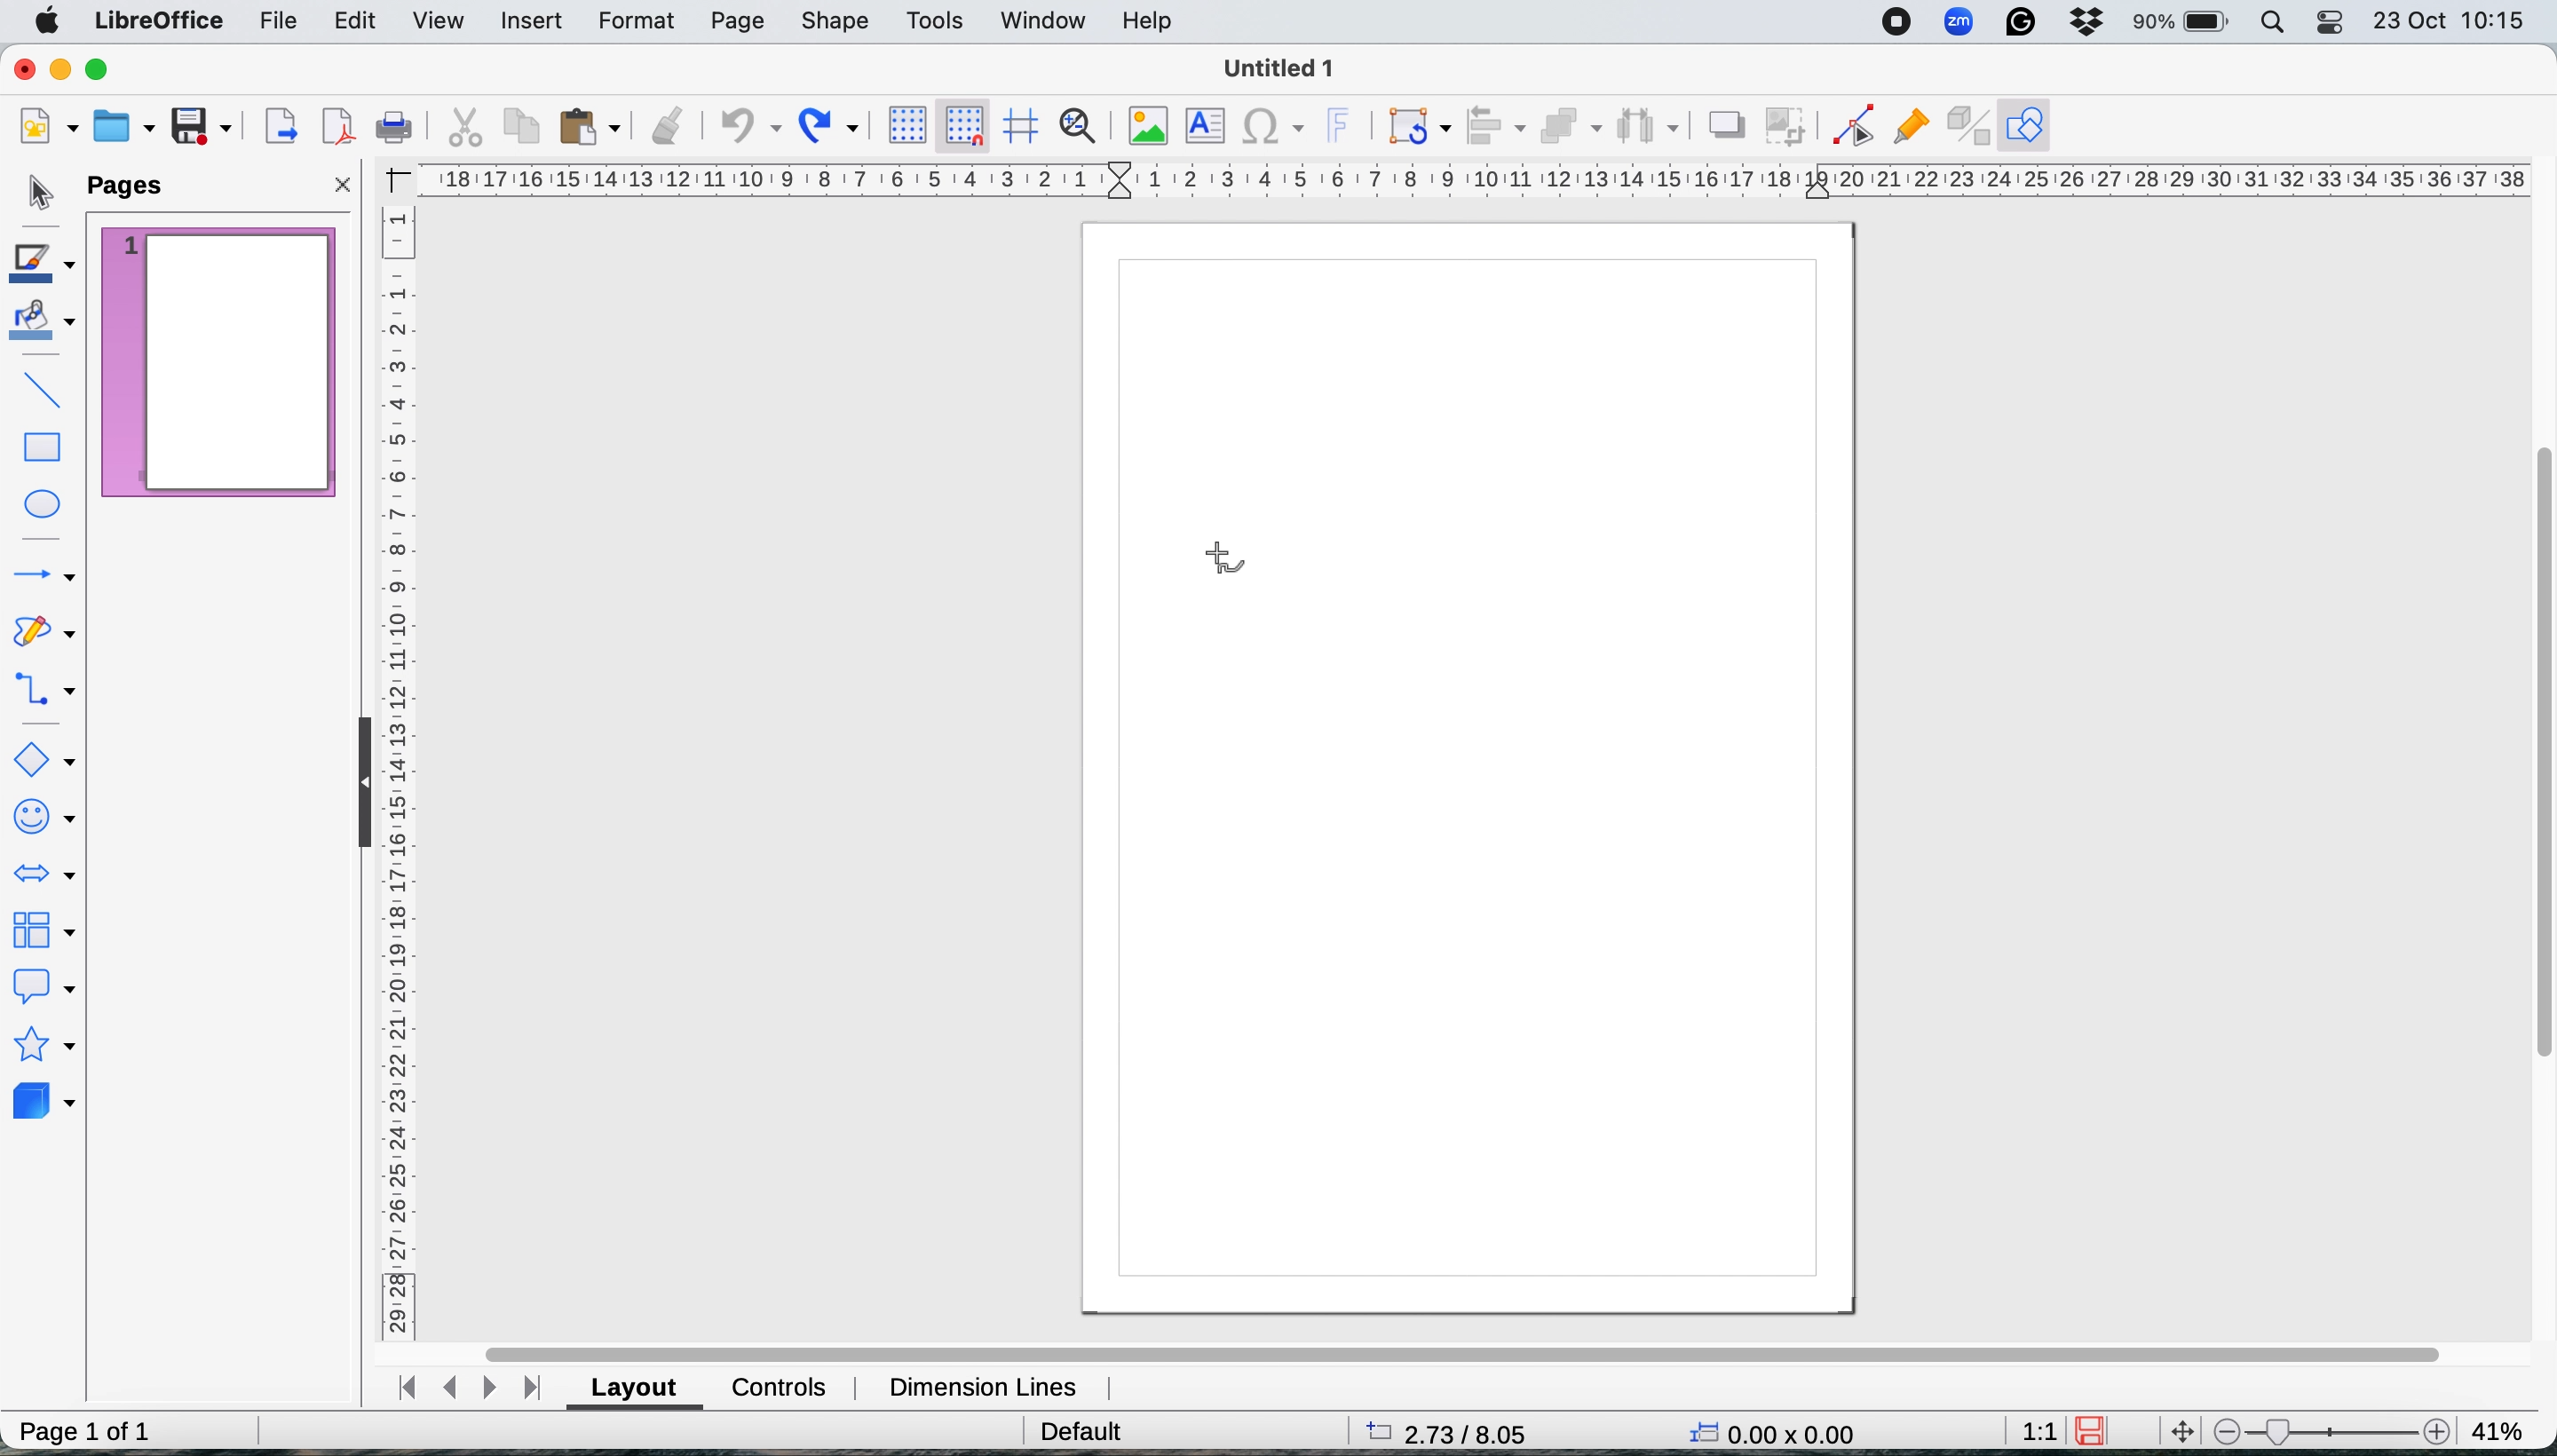 The height and width of the screenshot is (1456, 2557). What do you see at coordinates (2033, 1430) in the screenshot?
I see `aspect ratio` at bounding box center [2033, 1430].